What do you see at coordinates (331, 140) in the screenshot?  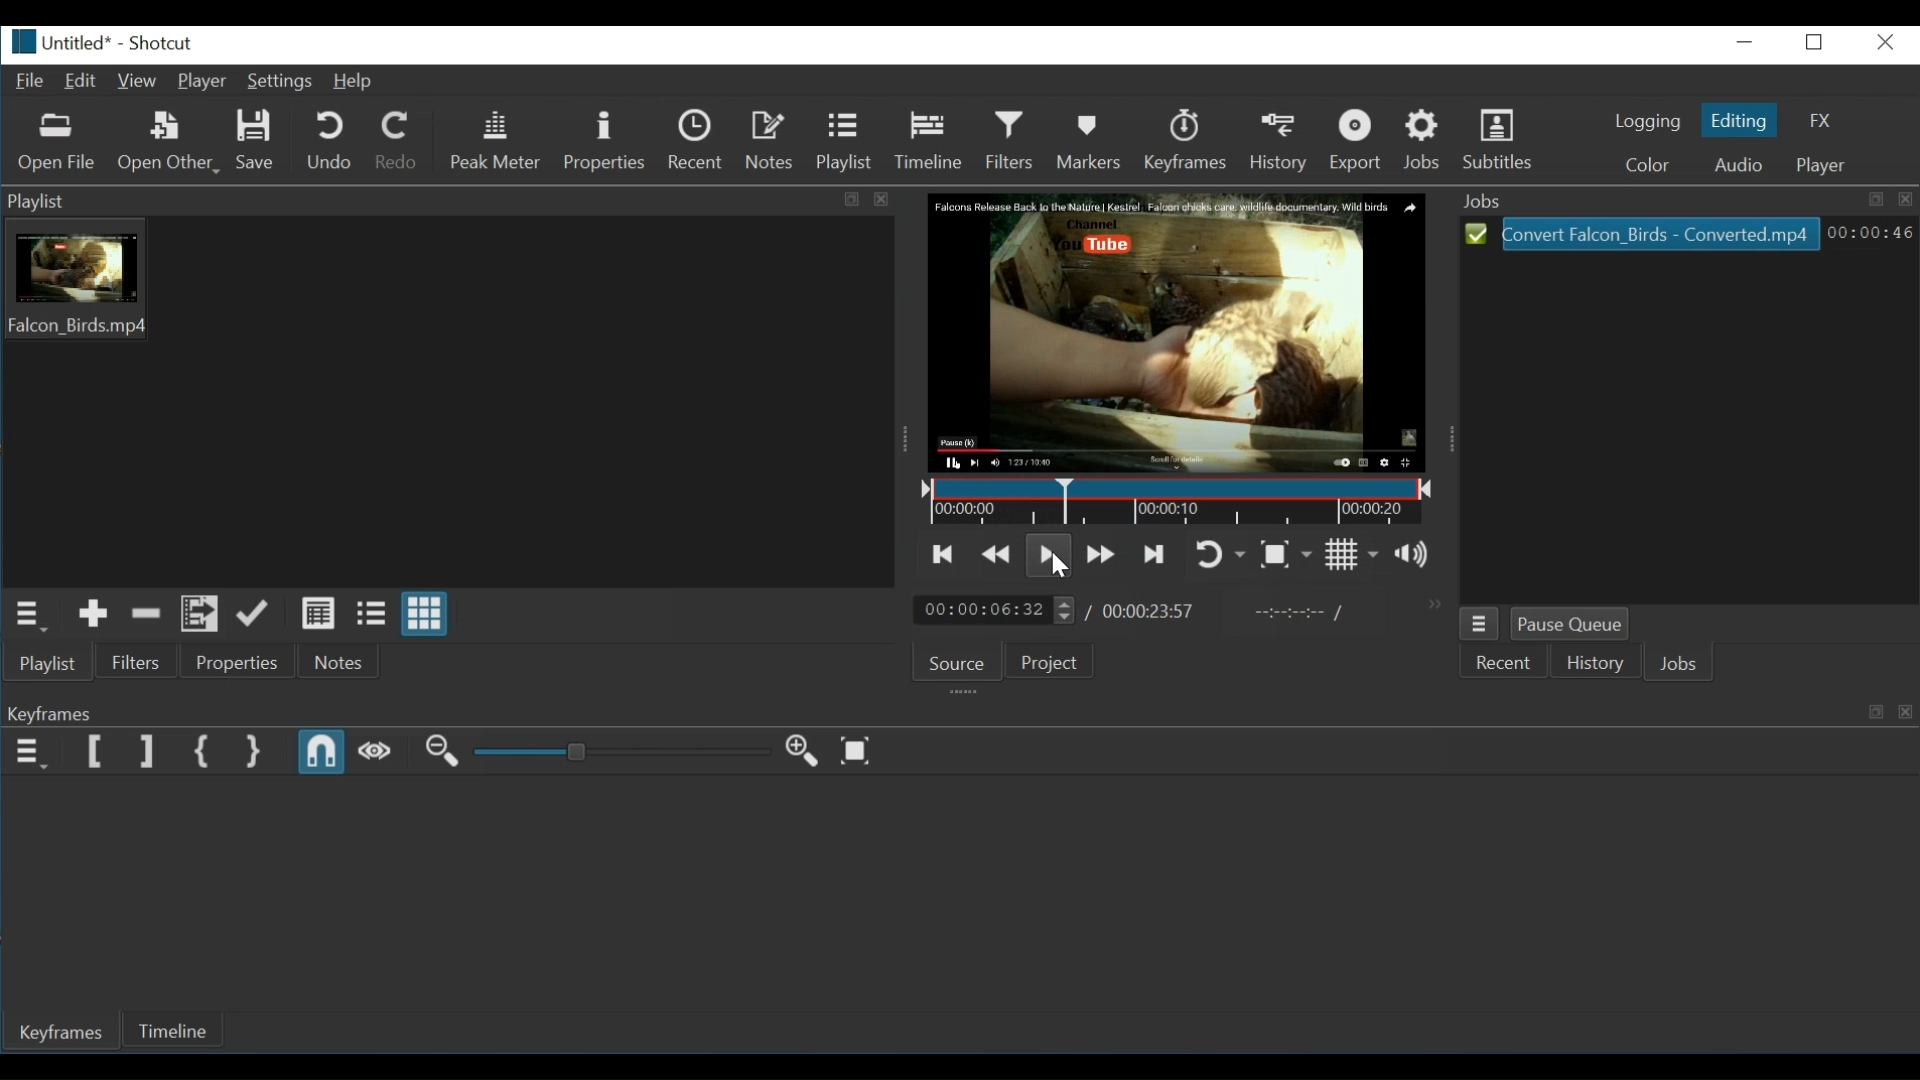 I see `Undo` at bounding box center [331, 140].